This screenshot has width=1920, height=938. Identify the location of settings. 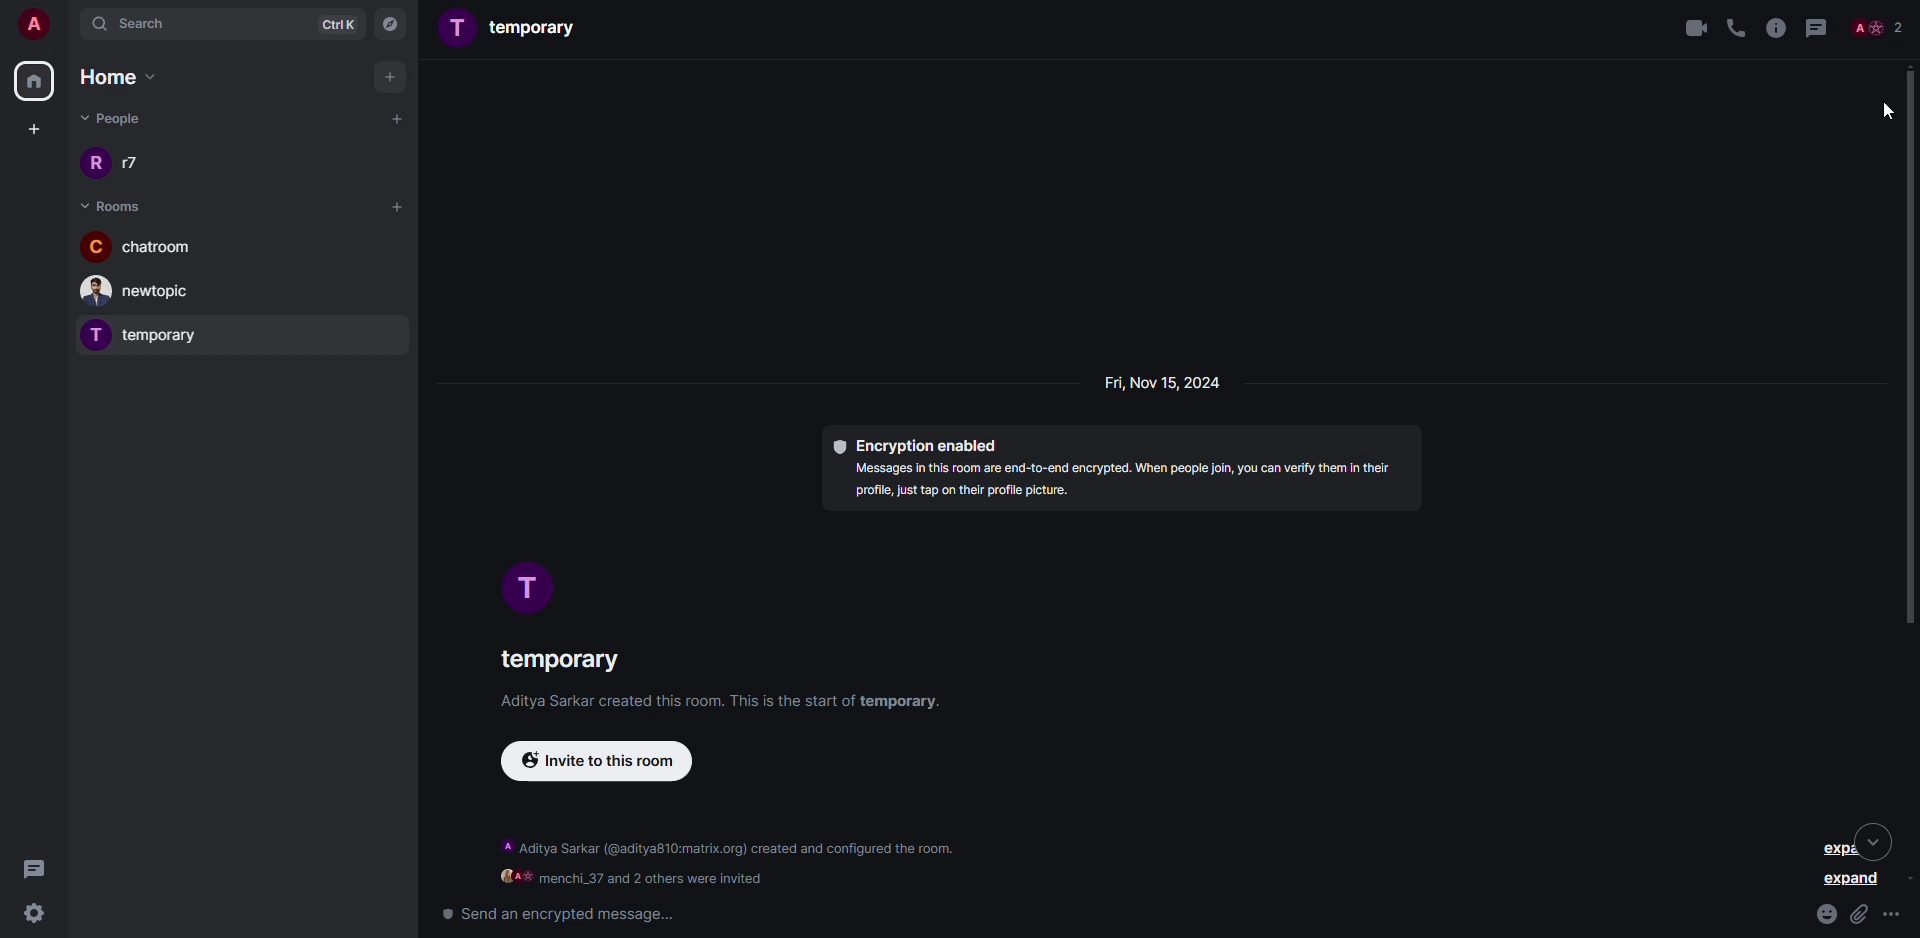
(39, 915).